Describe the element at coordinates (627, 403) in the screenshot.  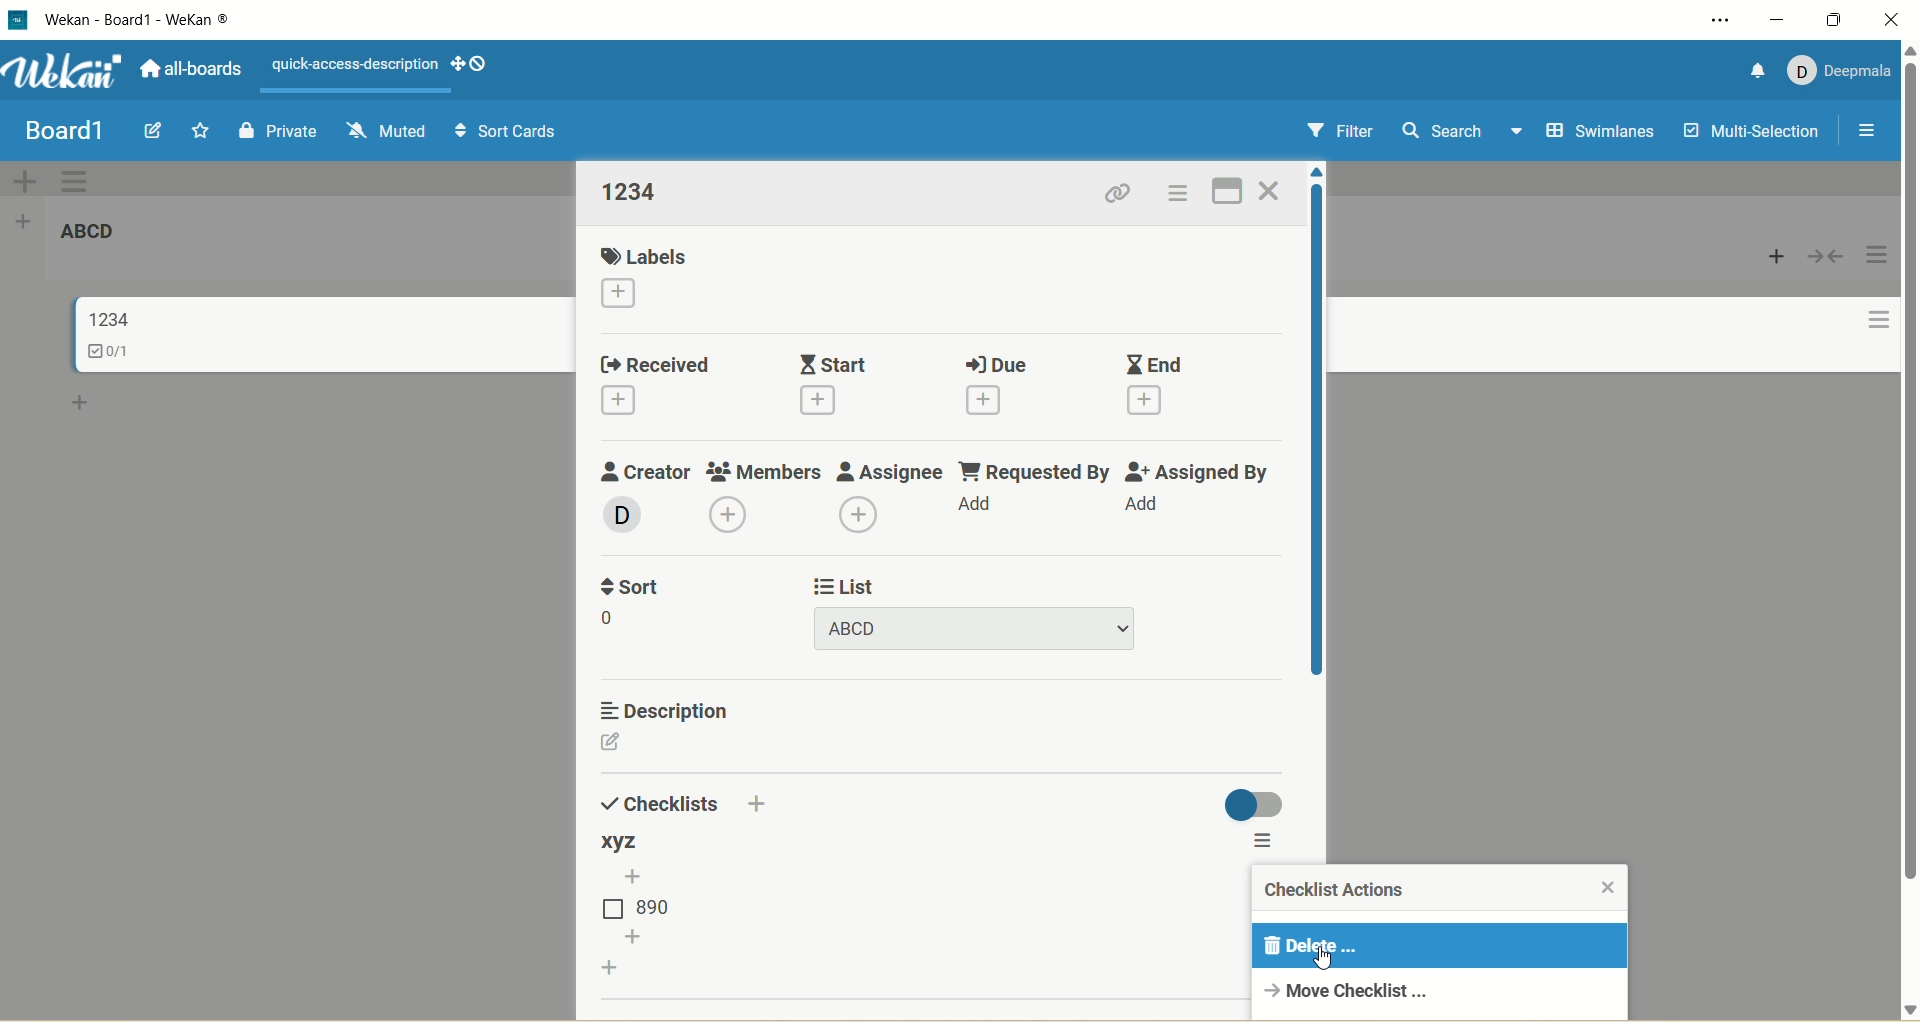
I see `add` at that location.